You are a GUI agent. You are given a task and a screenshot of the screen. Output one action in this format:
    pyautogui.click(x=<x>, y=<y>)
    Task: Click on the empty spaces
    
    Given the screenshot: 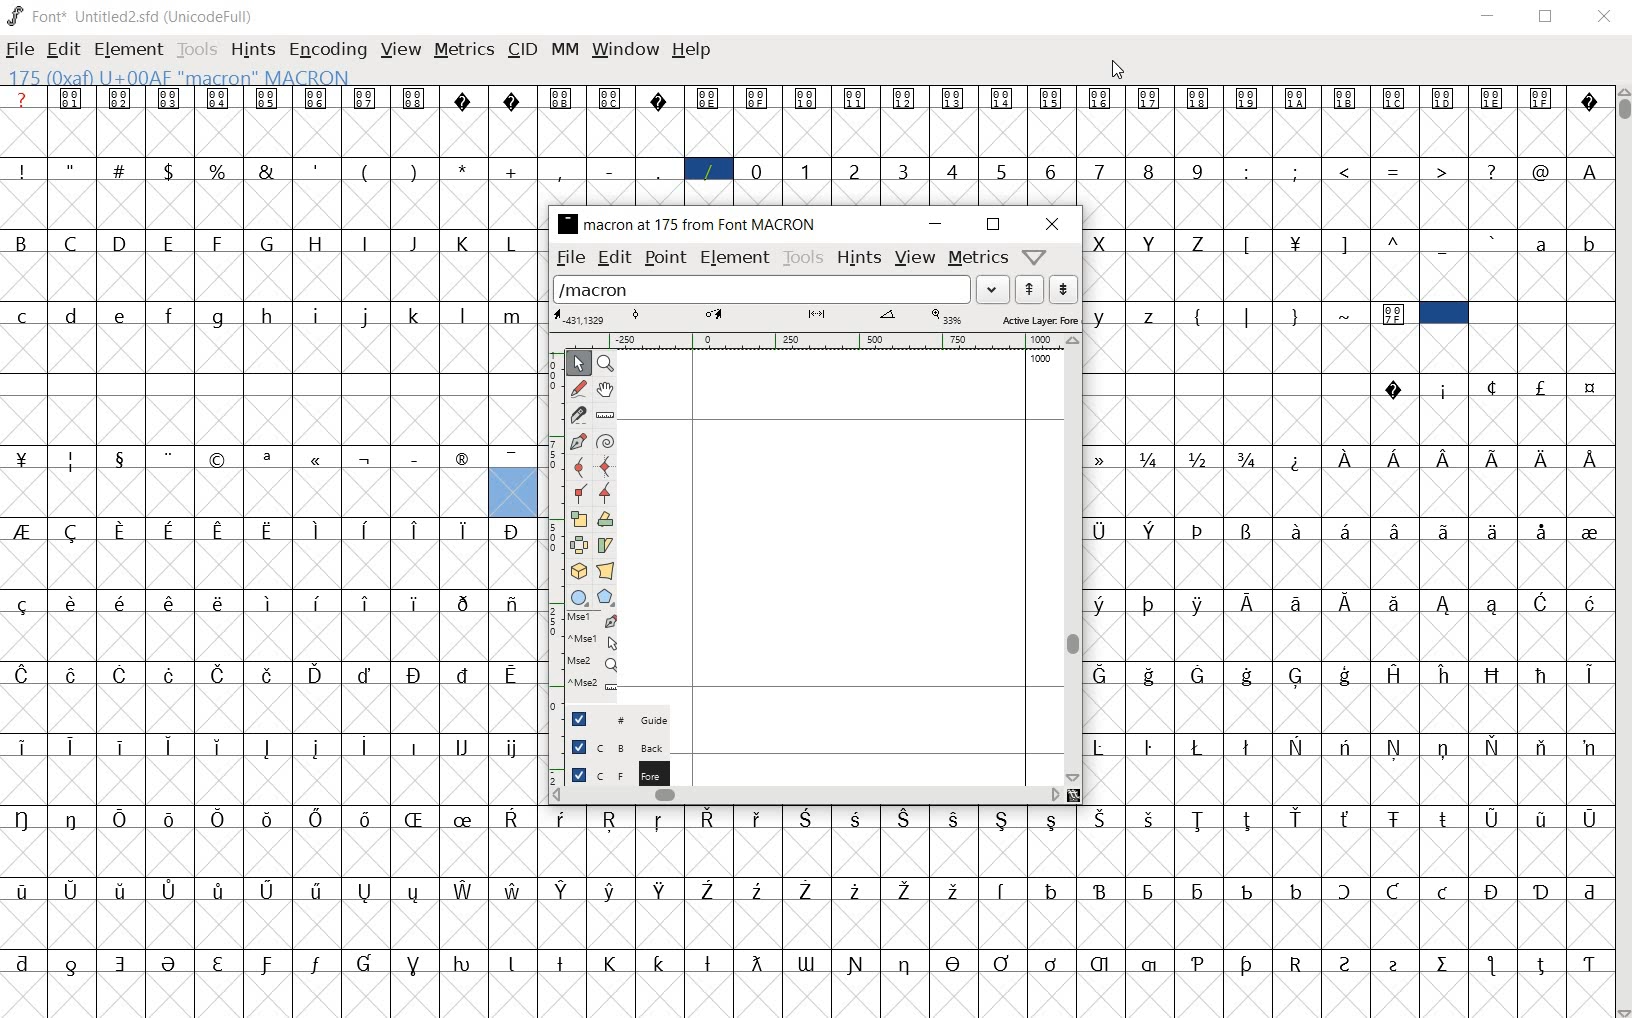 What is the action you would take?
    pyautogui.click(x=266, y=385)
    